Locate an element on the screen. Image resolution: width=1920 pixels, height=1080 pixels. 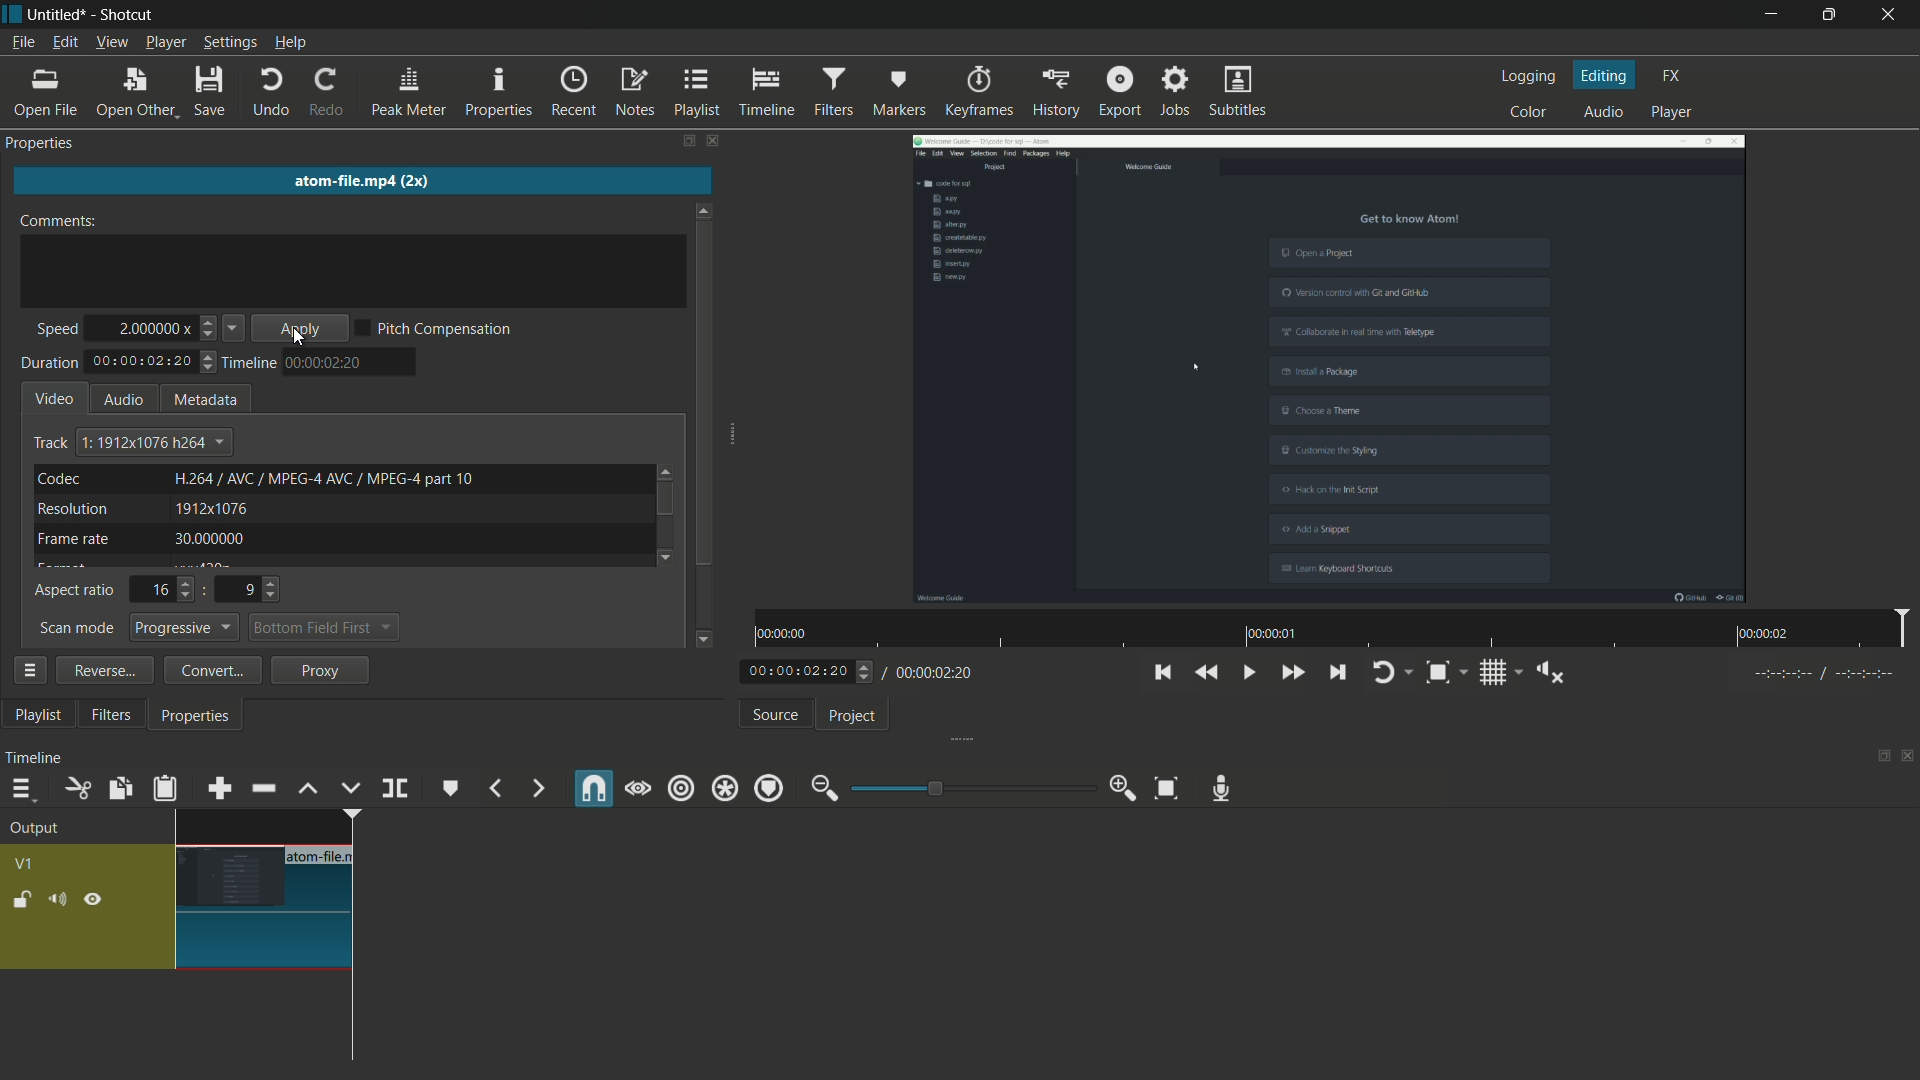
reverse is located at coordinates (104, 670).